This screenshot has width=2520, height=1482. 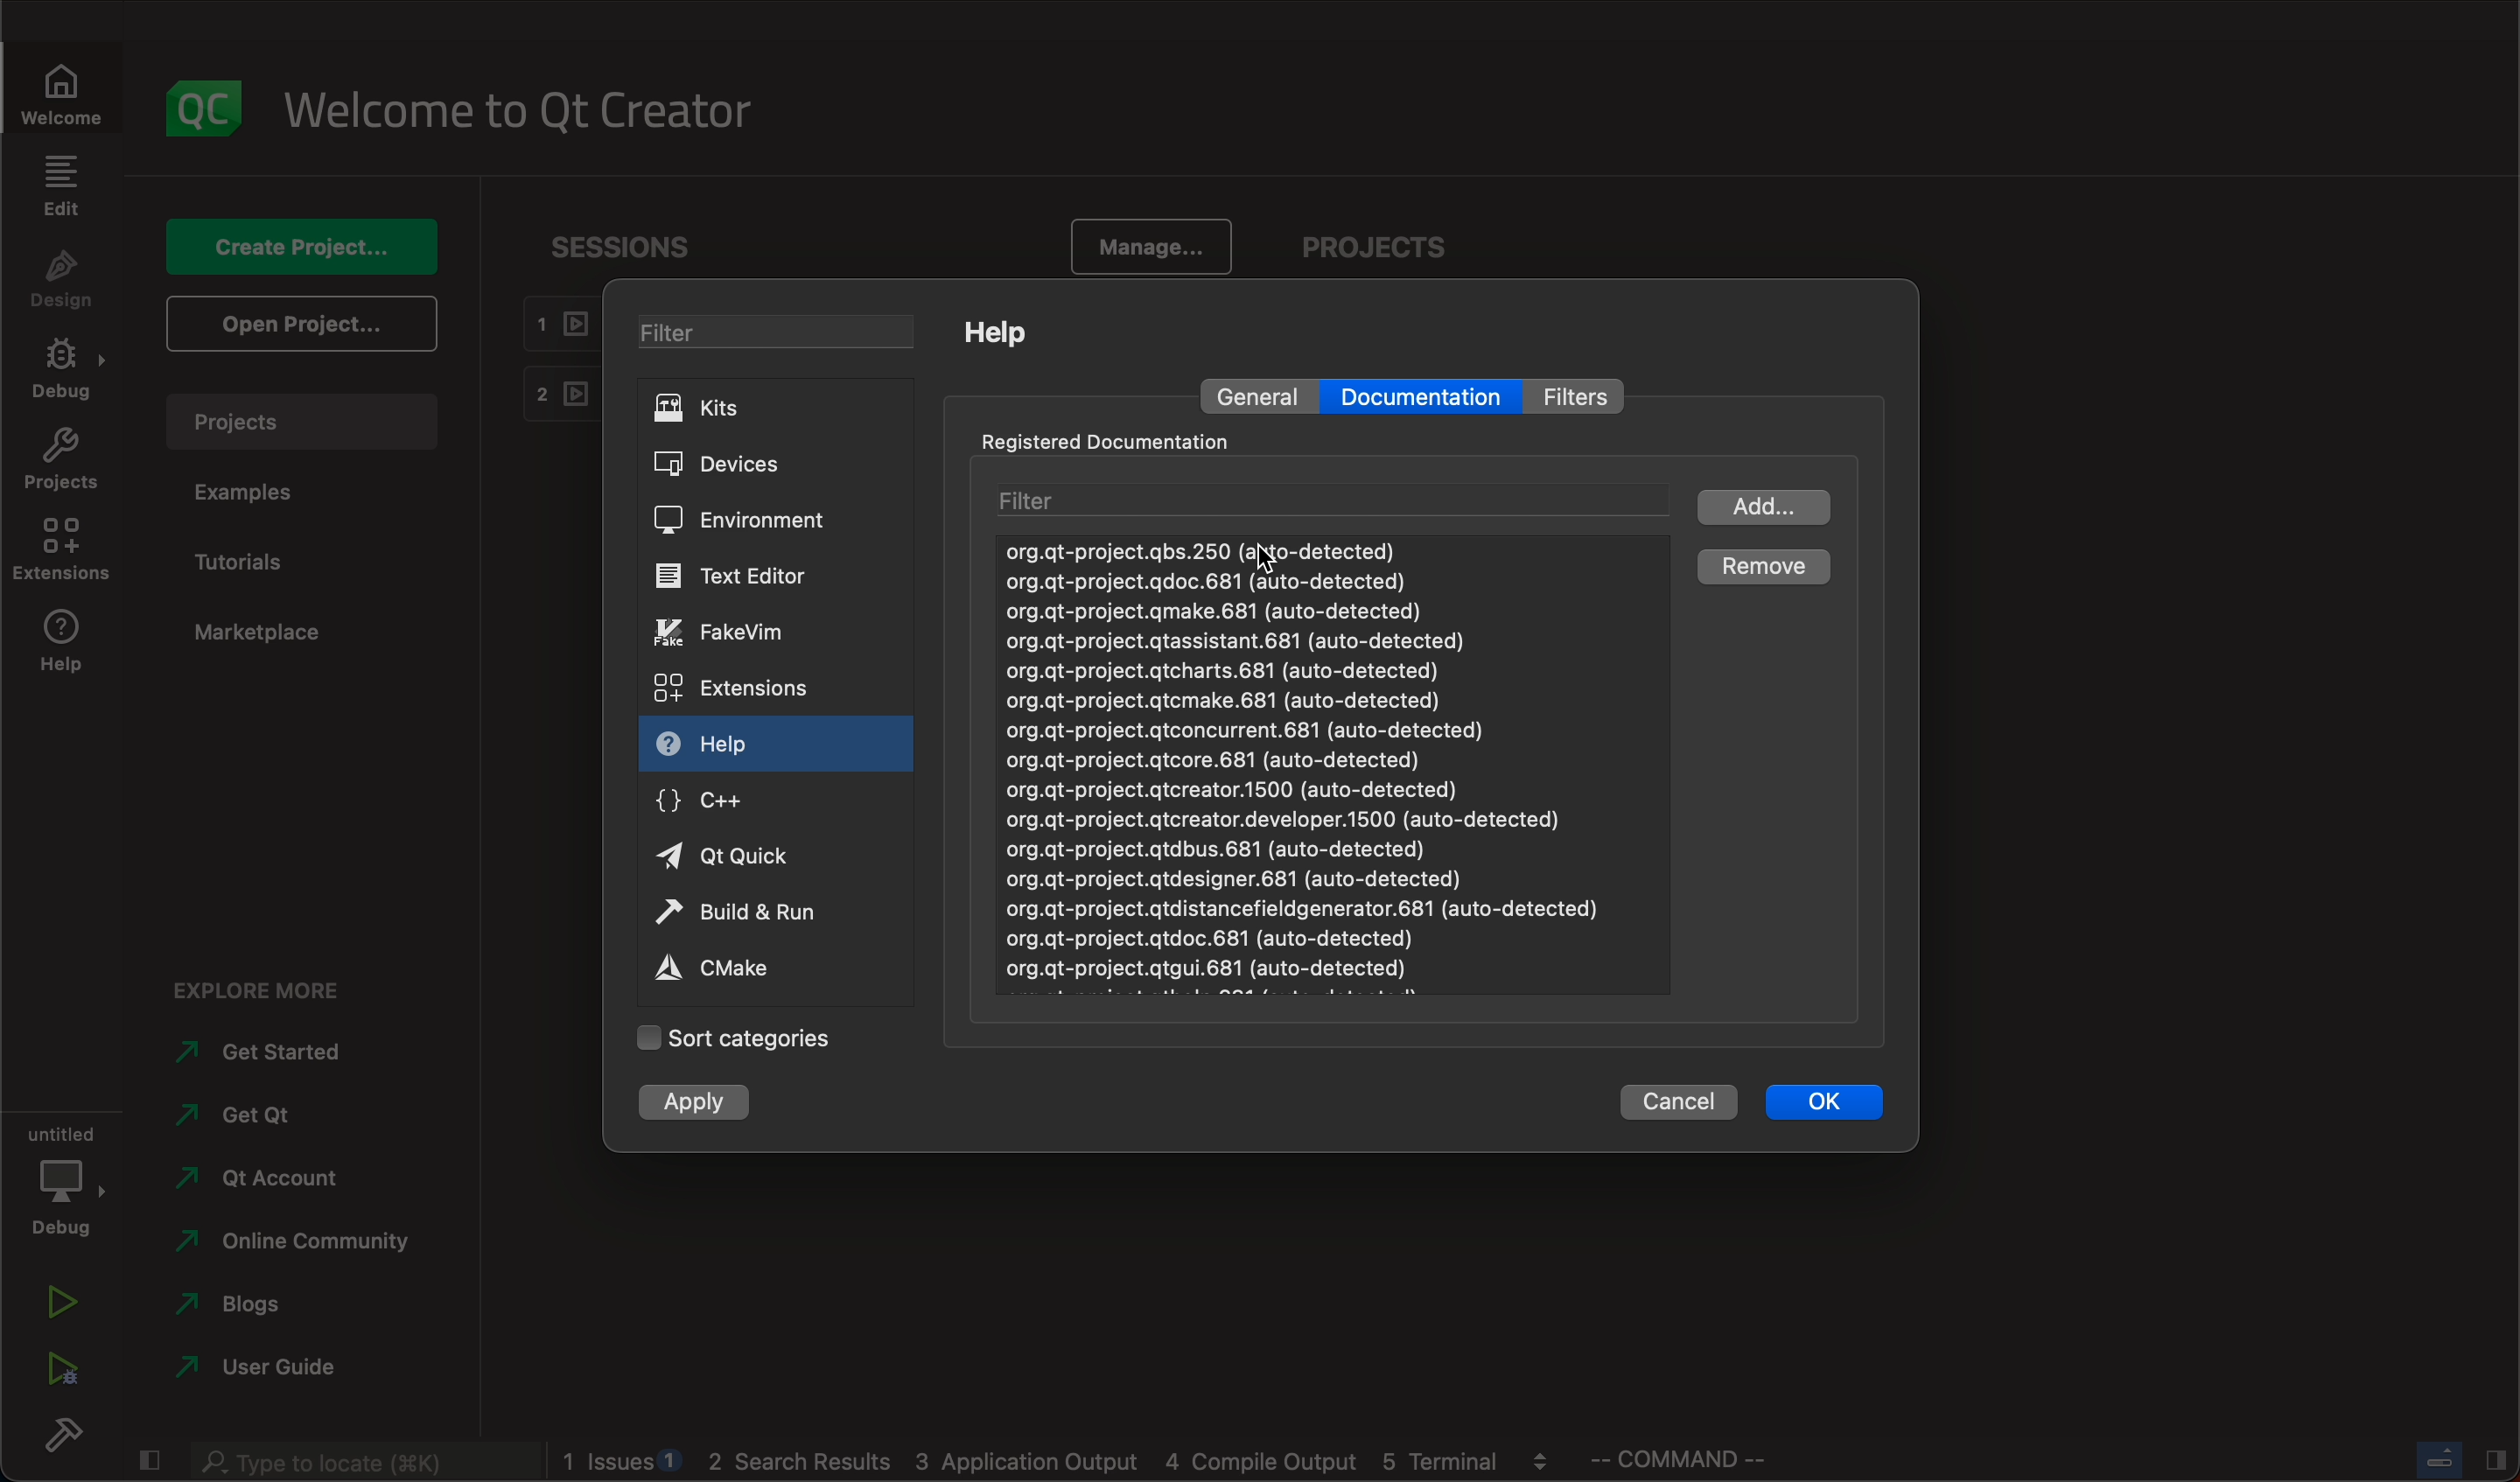 What do you see at coordinates (760, 519) in the screenshot?
I see `environment` at bounding box center [760, 519].